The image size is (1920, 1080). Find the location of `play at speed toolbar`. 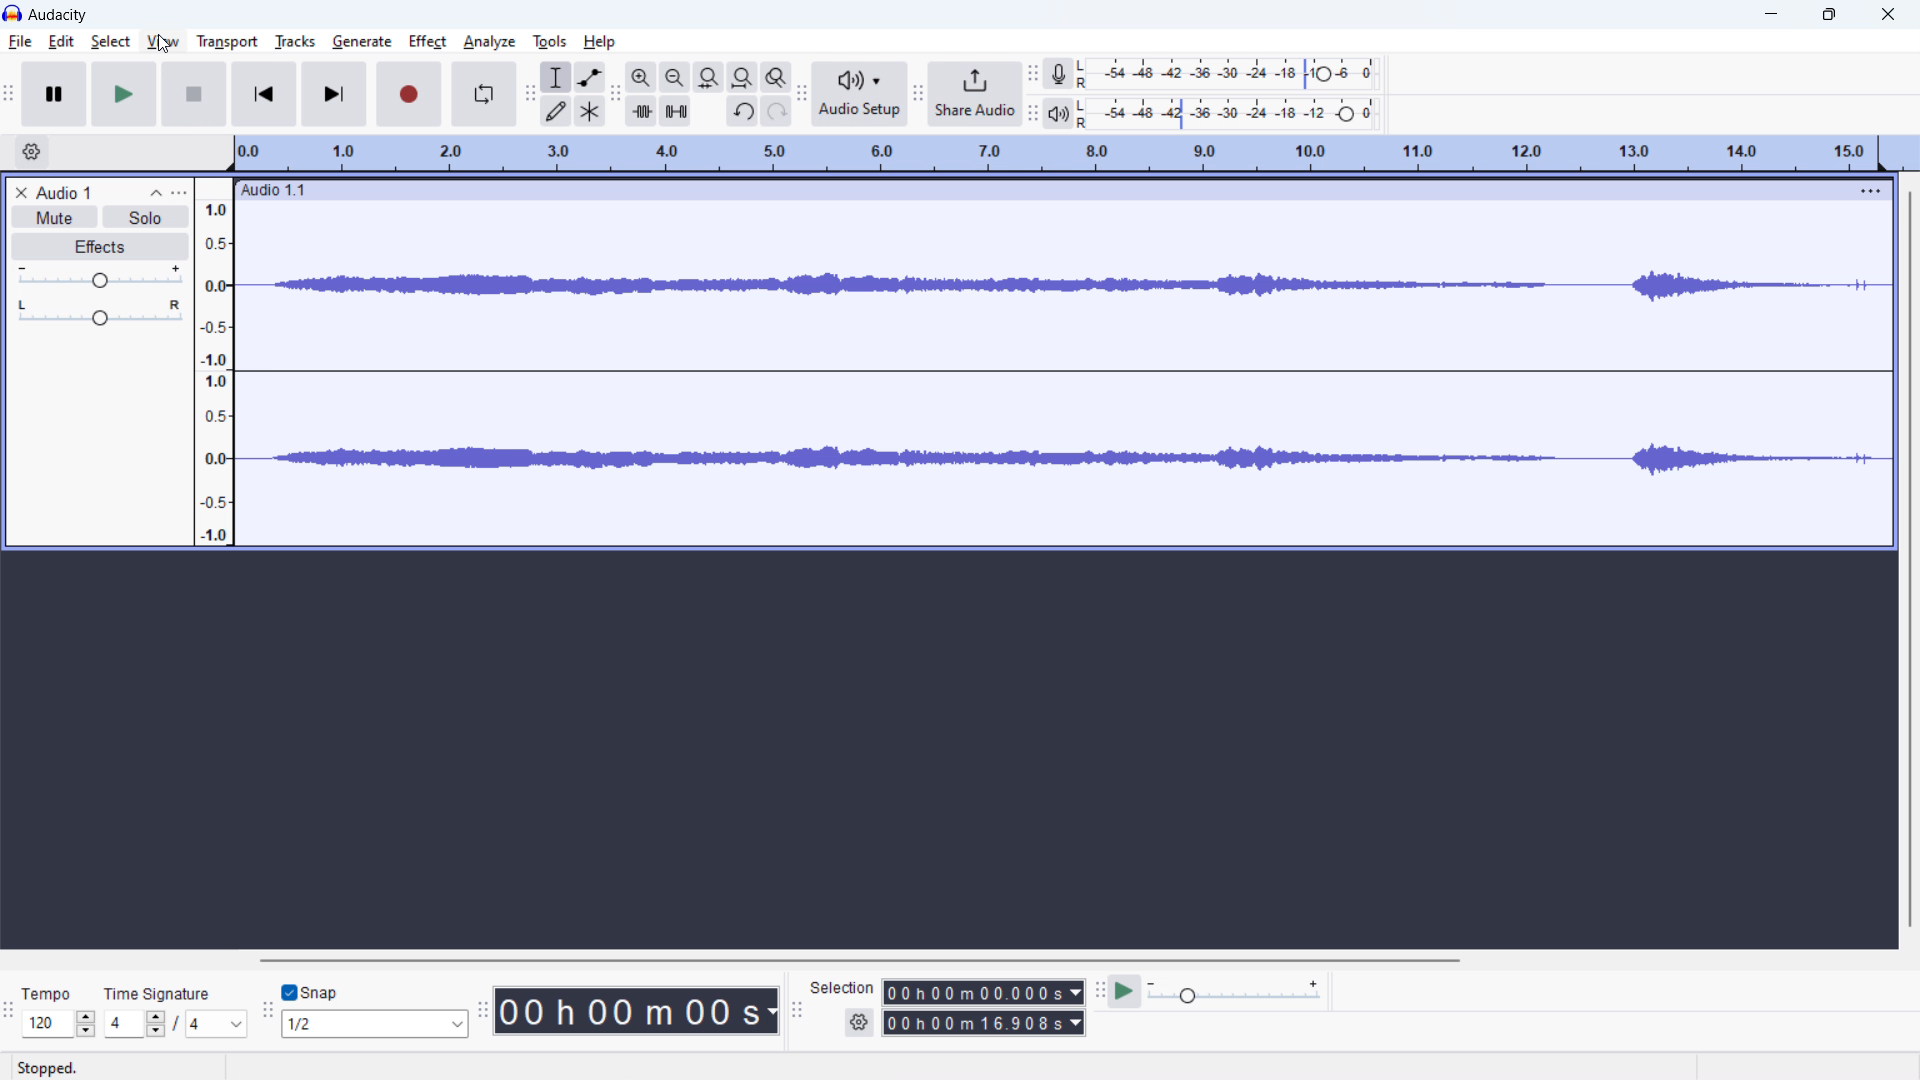

play at speed toolbar is located at coordinates (1097, 990).